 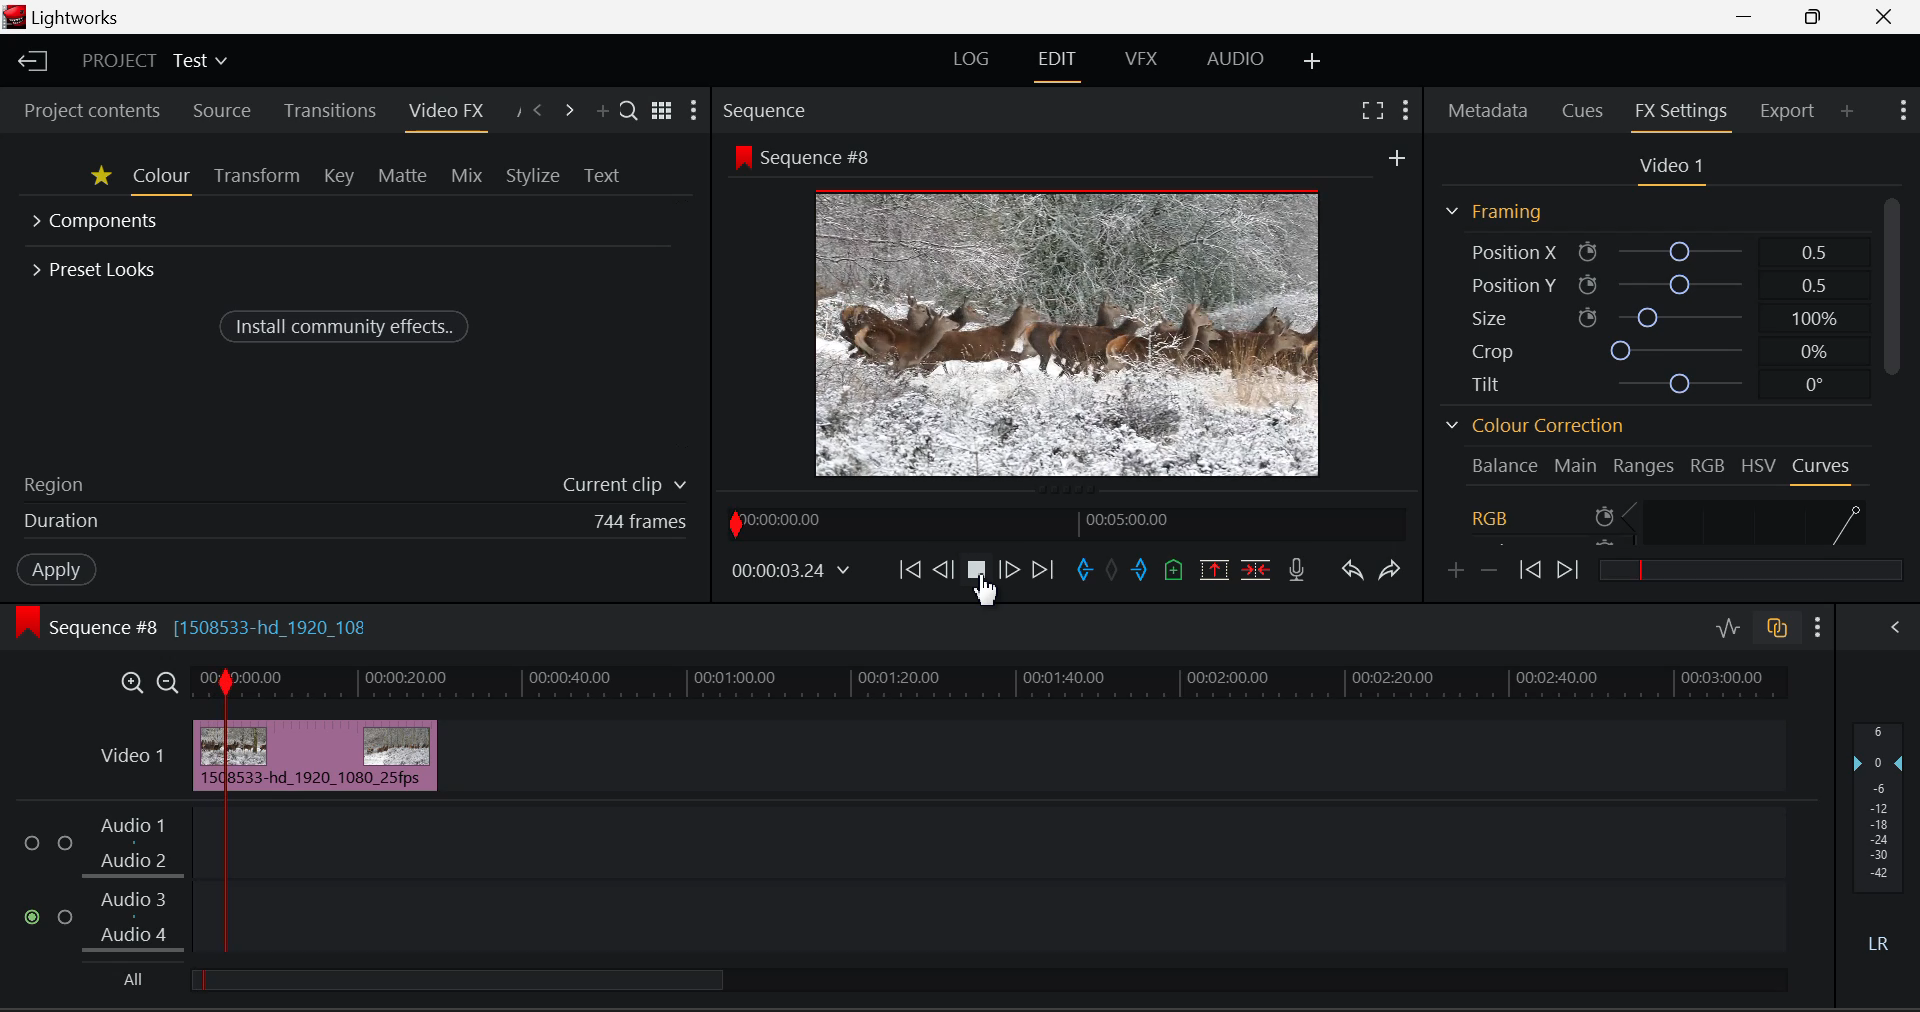 I want to click on Toggle Audio Levels Editing, so click(x=1727, y=629).